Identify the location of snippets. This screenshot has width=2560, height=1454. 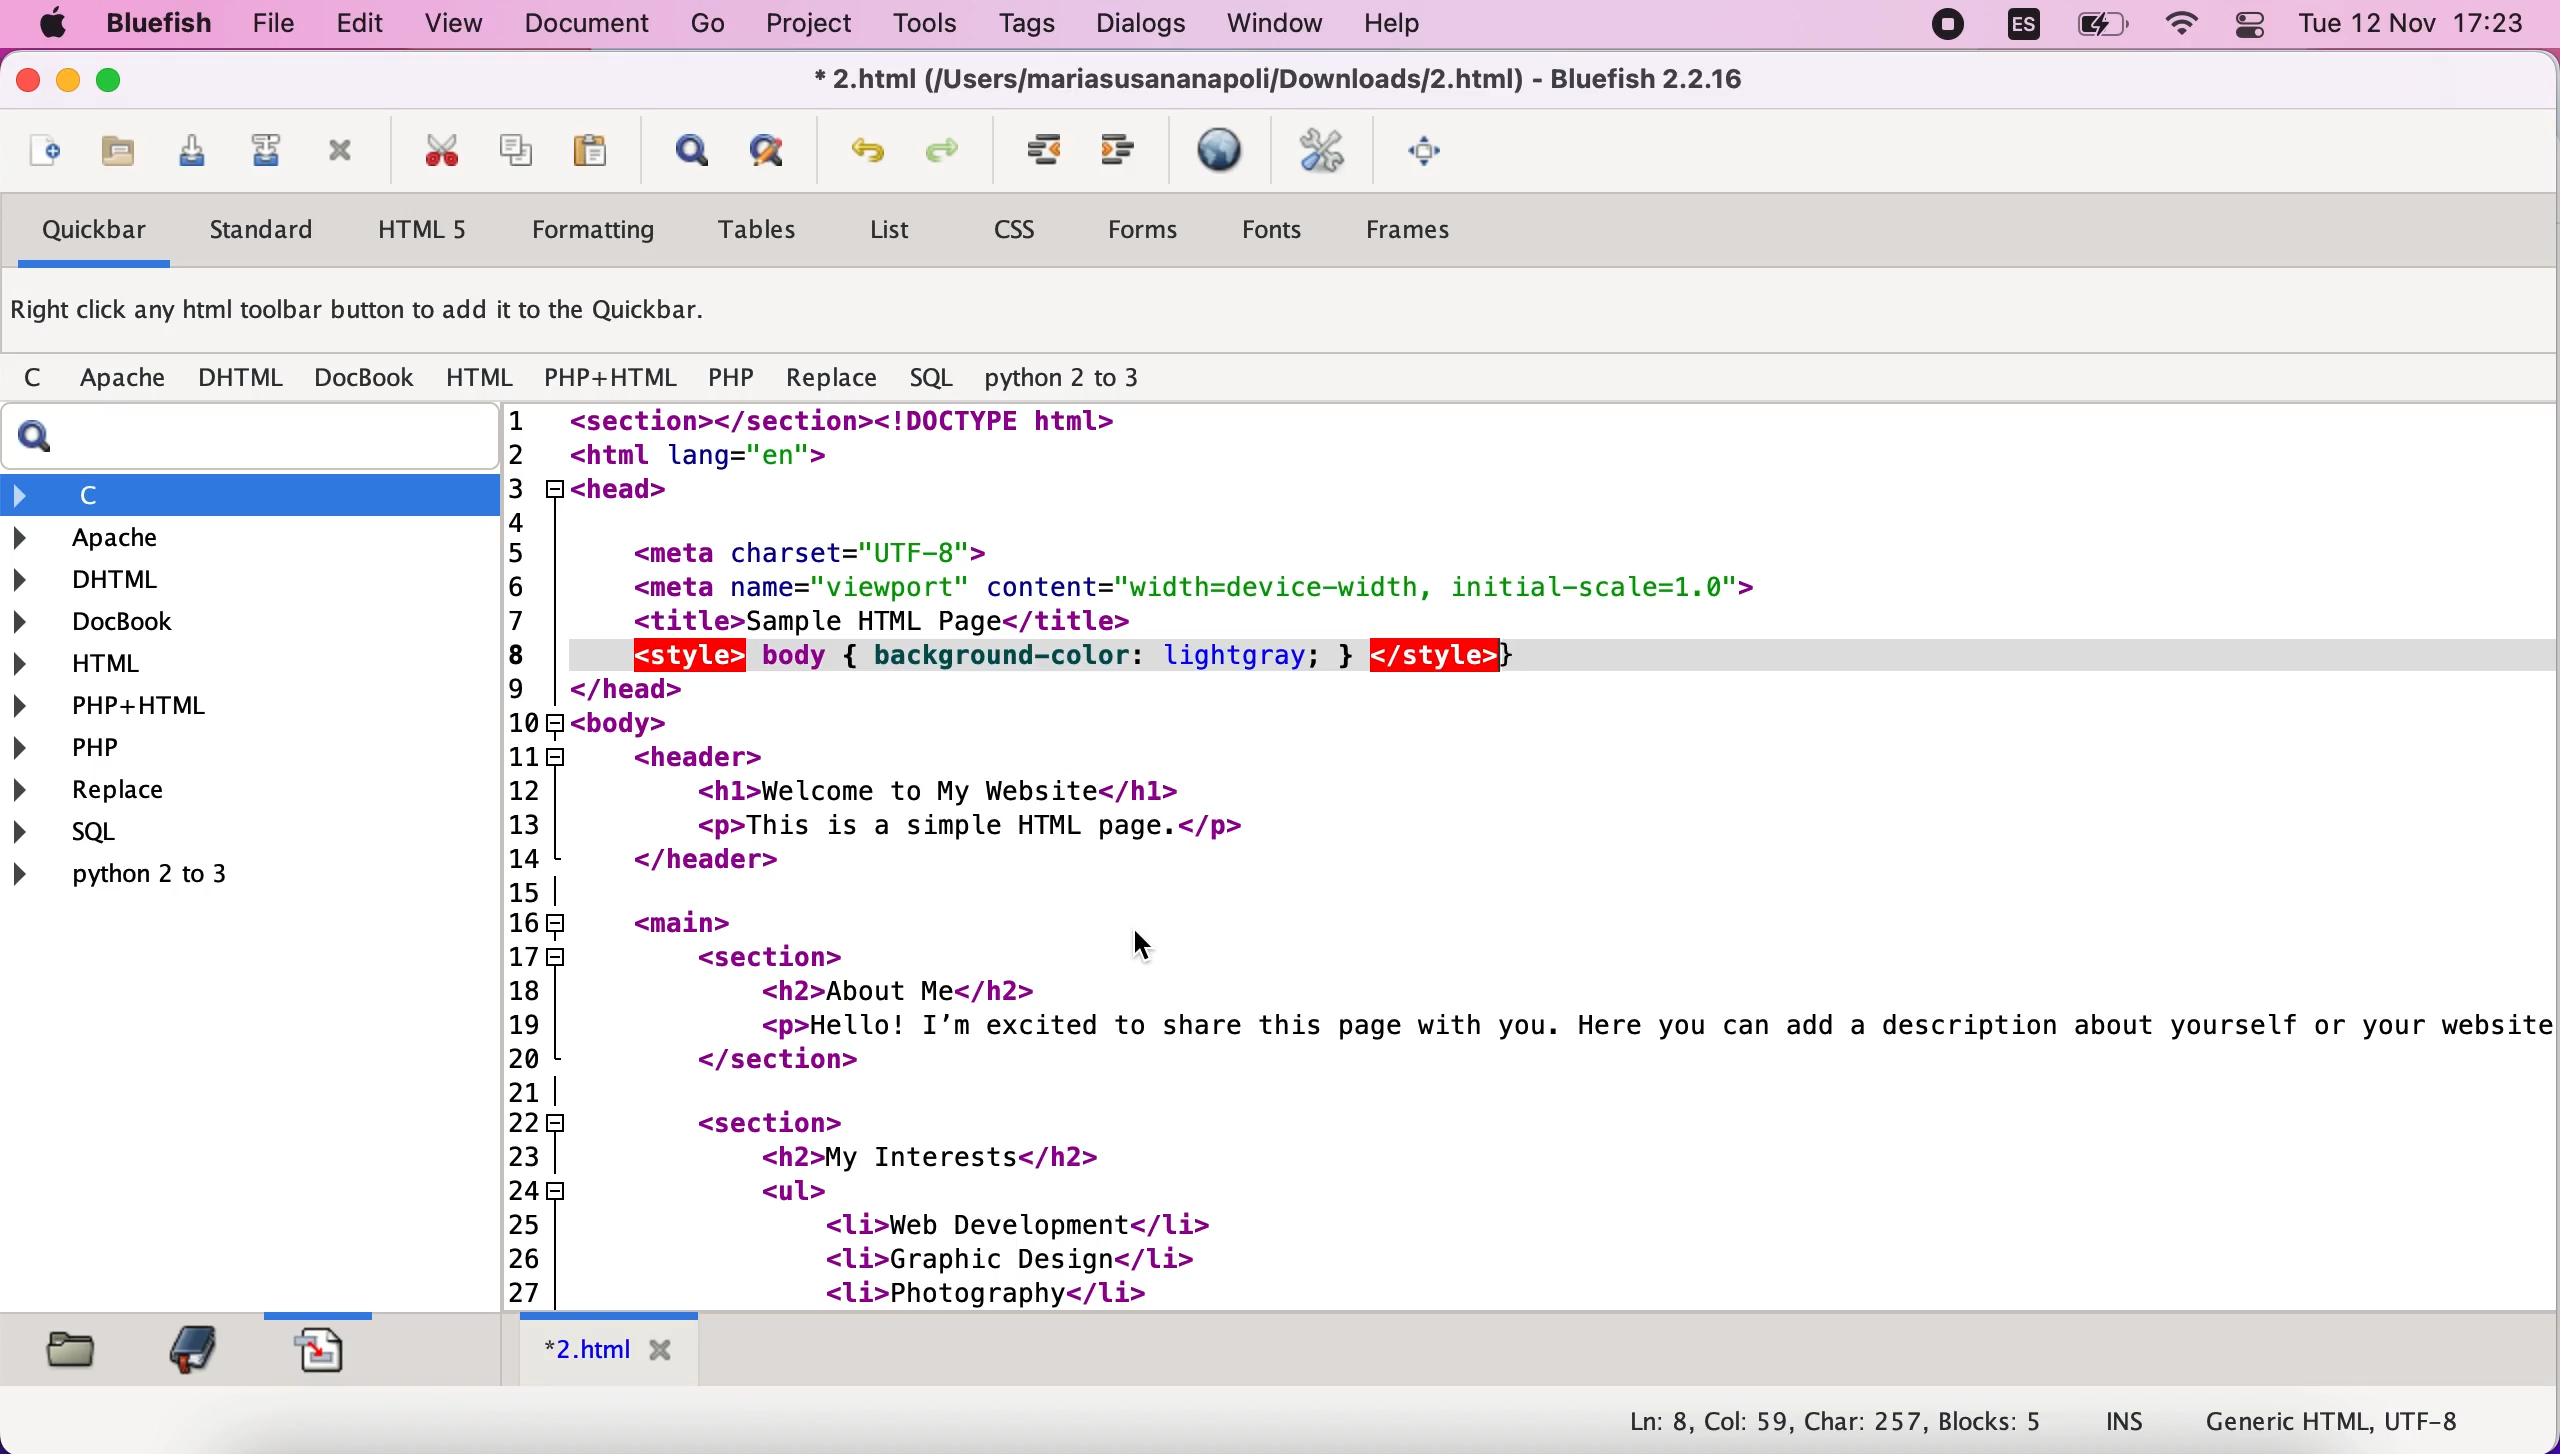
(340, 1354).